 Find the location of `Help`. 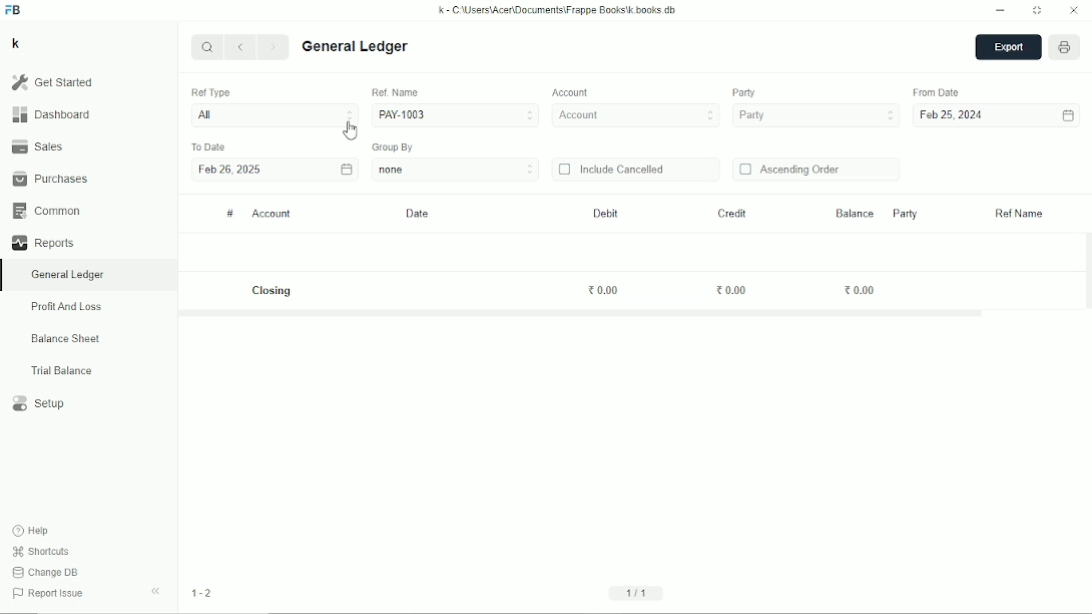

Help is located at coordinates (33, 531).